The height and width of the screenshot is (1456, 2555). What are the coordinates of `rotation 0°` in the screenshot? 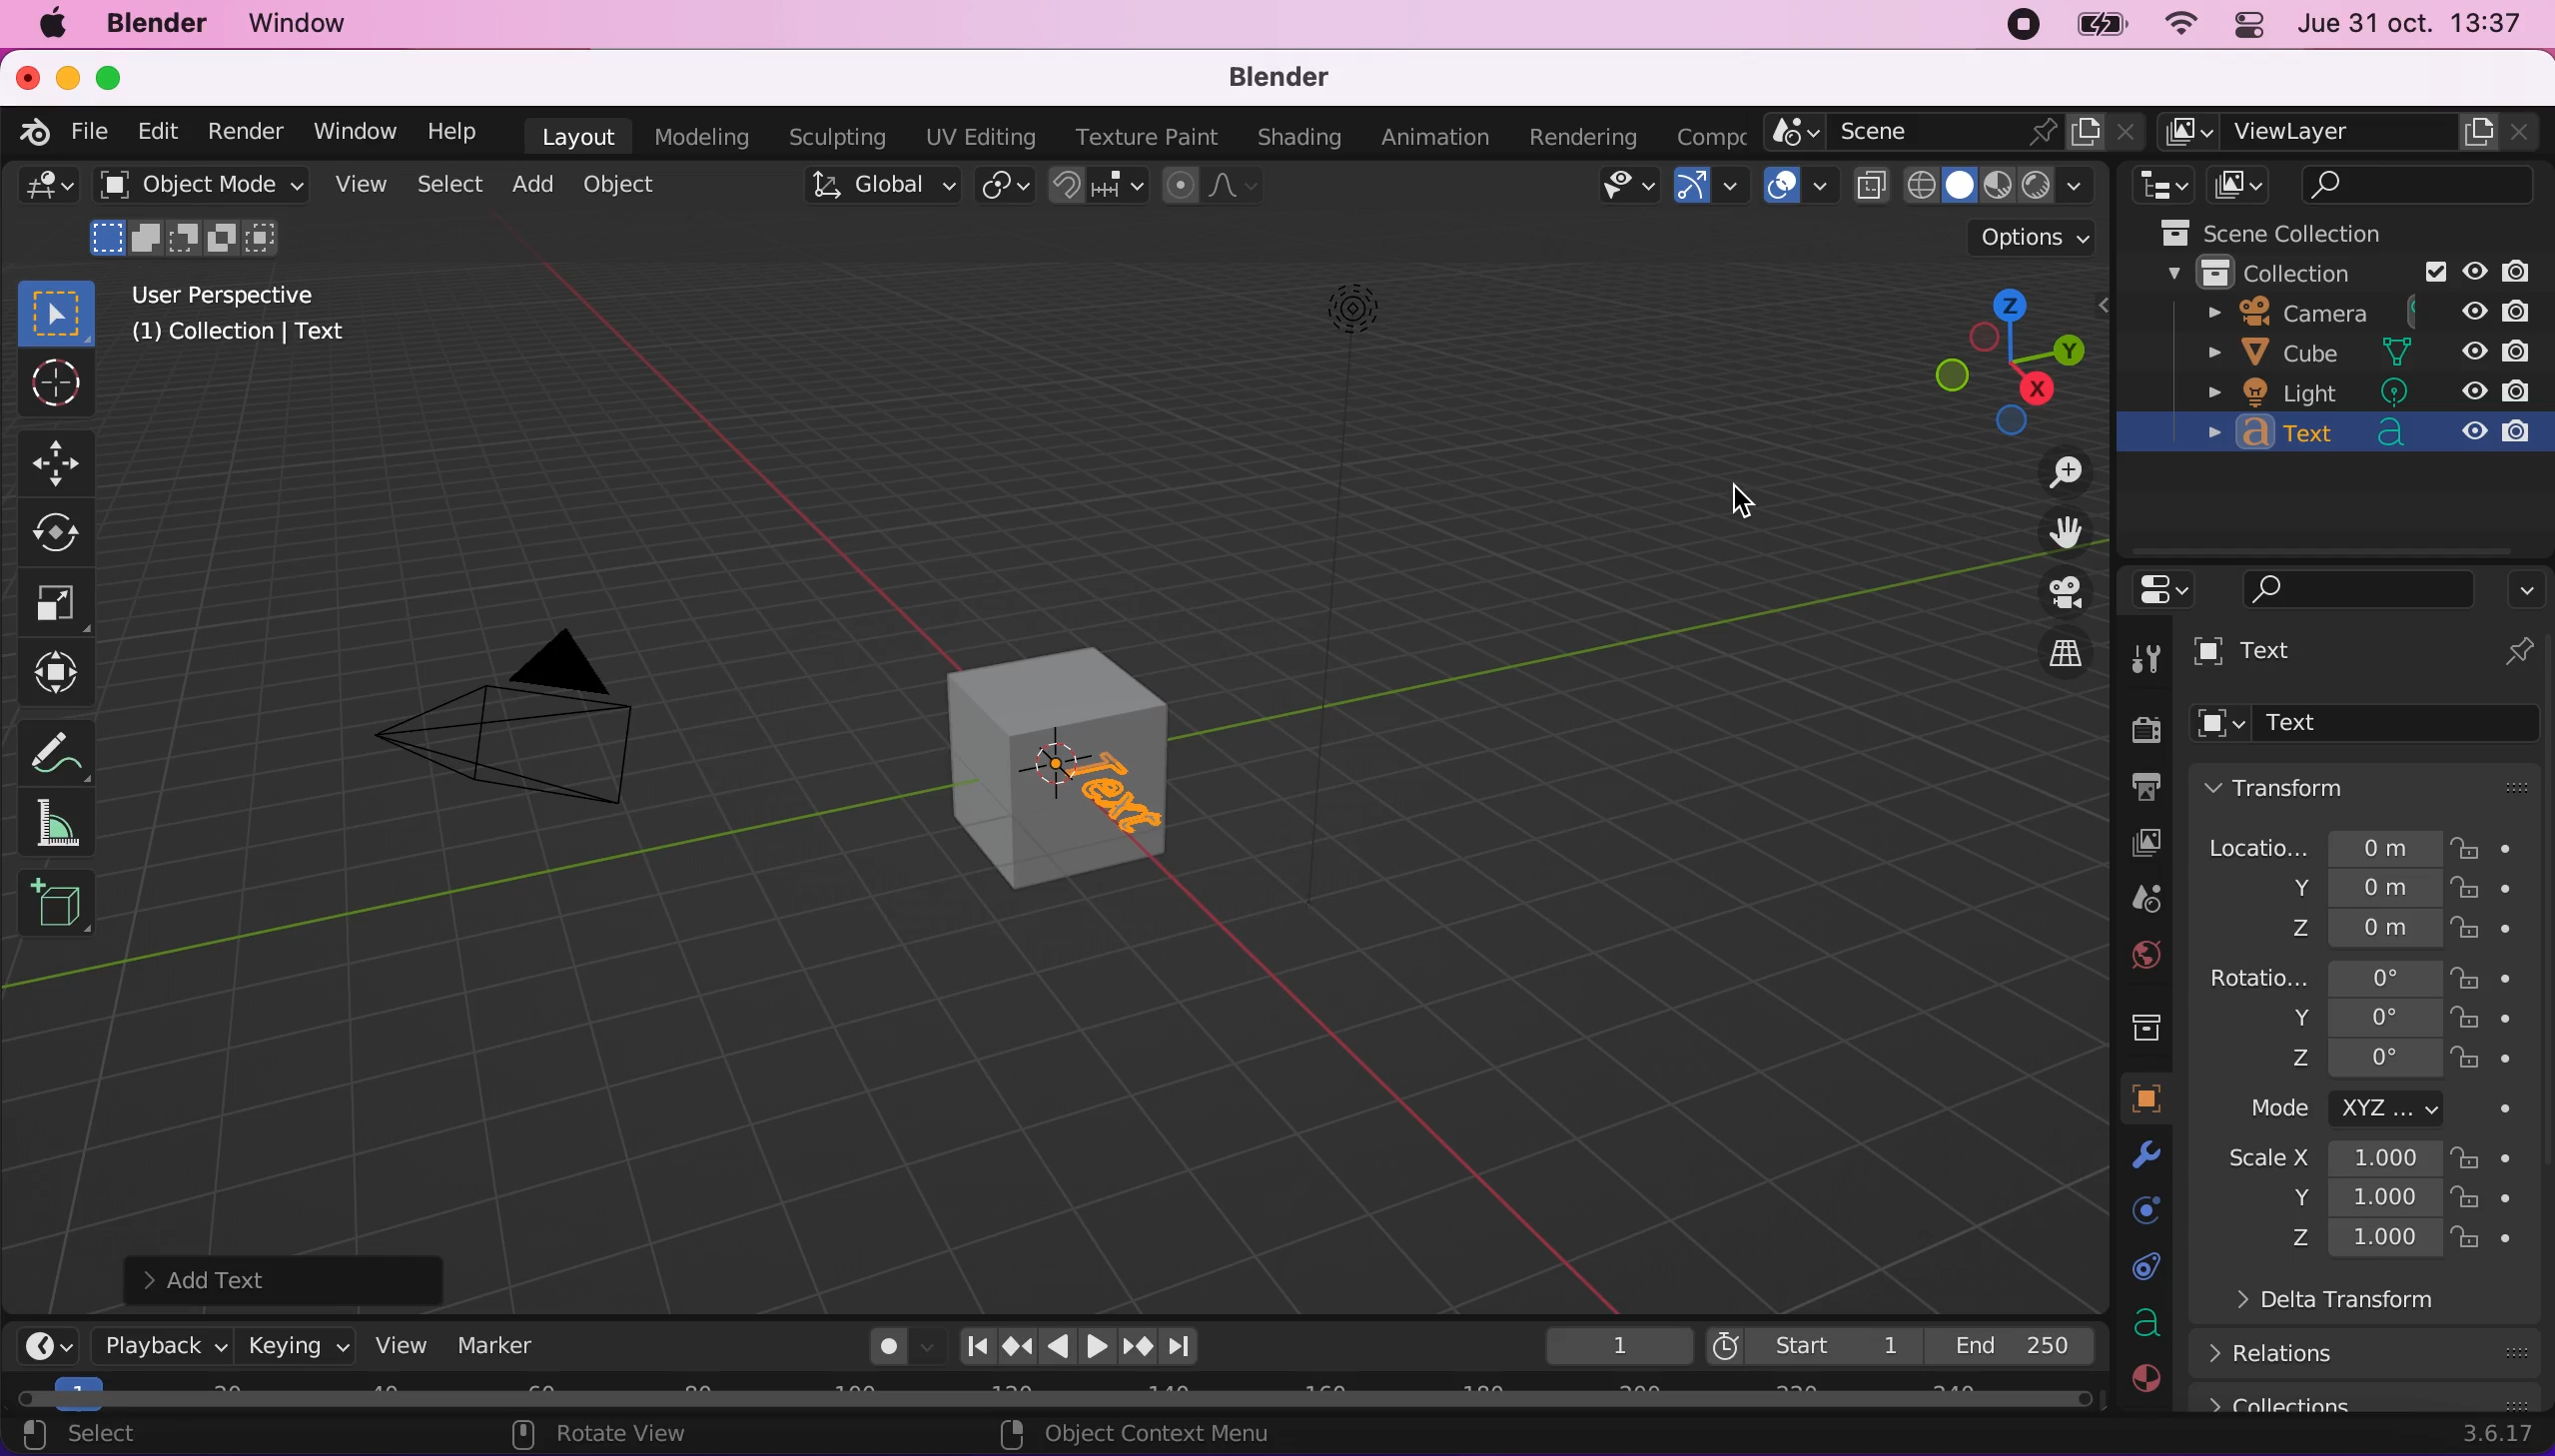 It's located at (2321, 978).